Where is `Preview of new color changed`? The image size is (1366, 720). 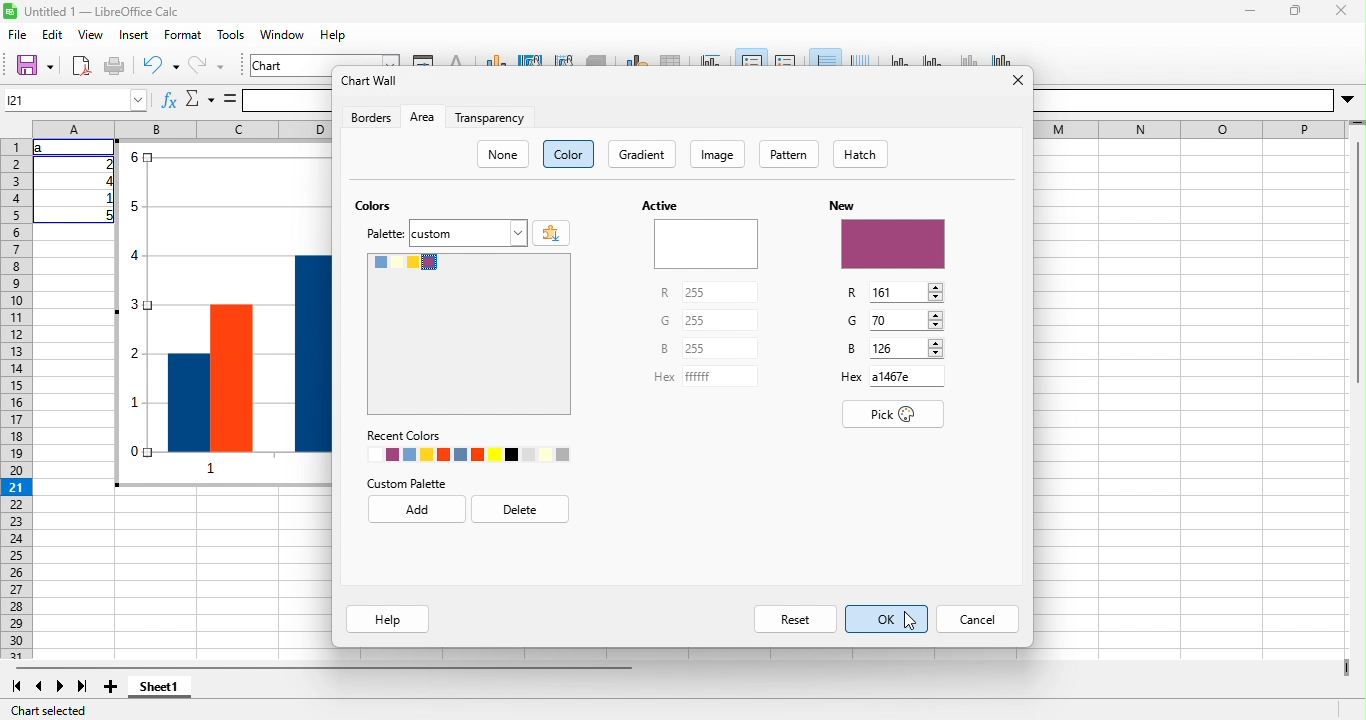 Preview of new color changed is located at coordinates (894, 244).